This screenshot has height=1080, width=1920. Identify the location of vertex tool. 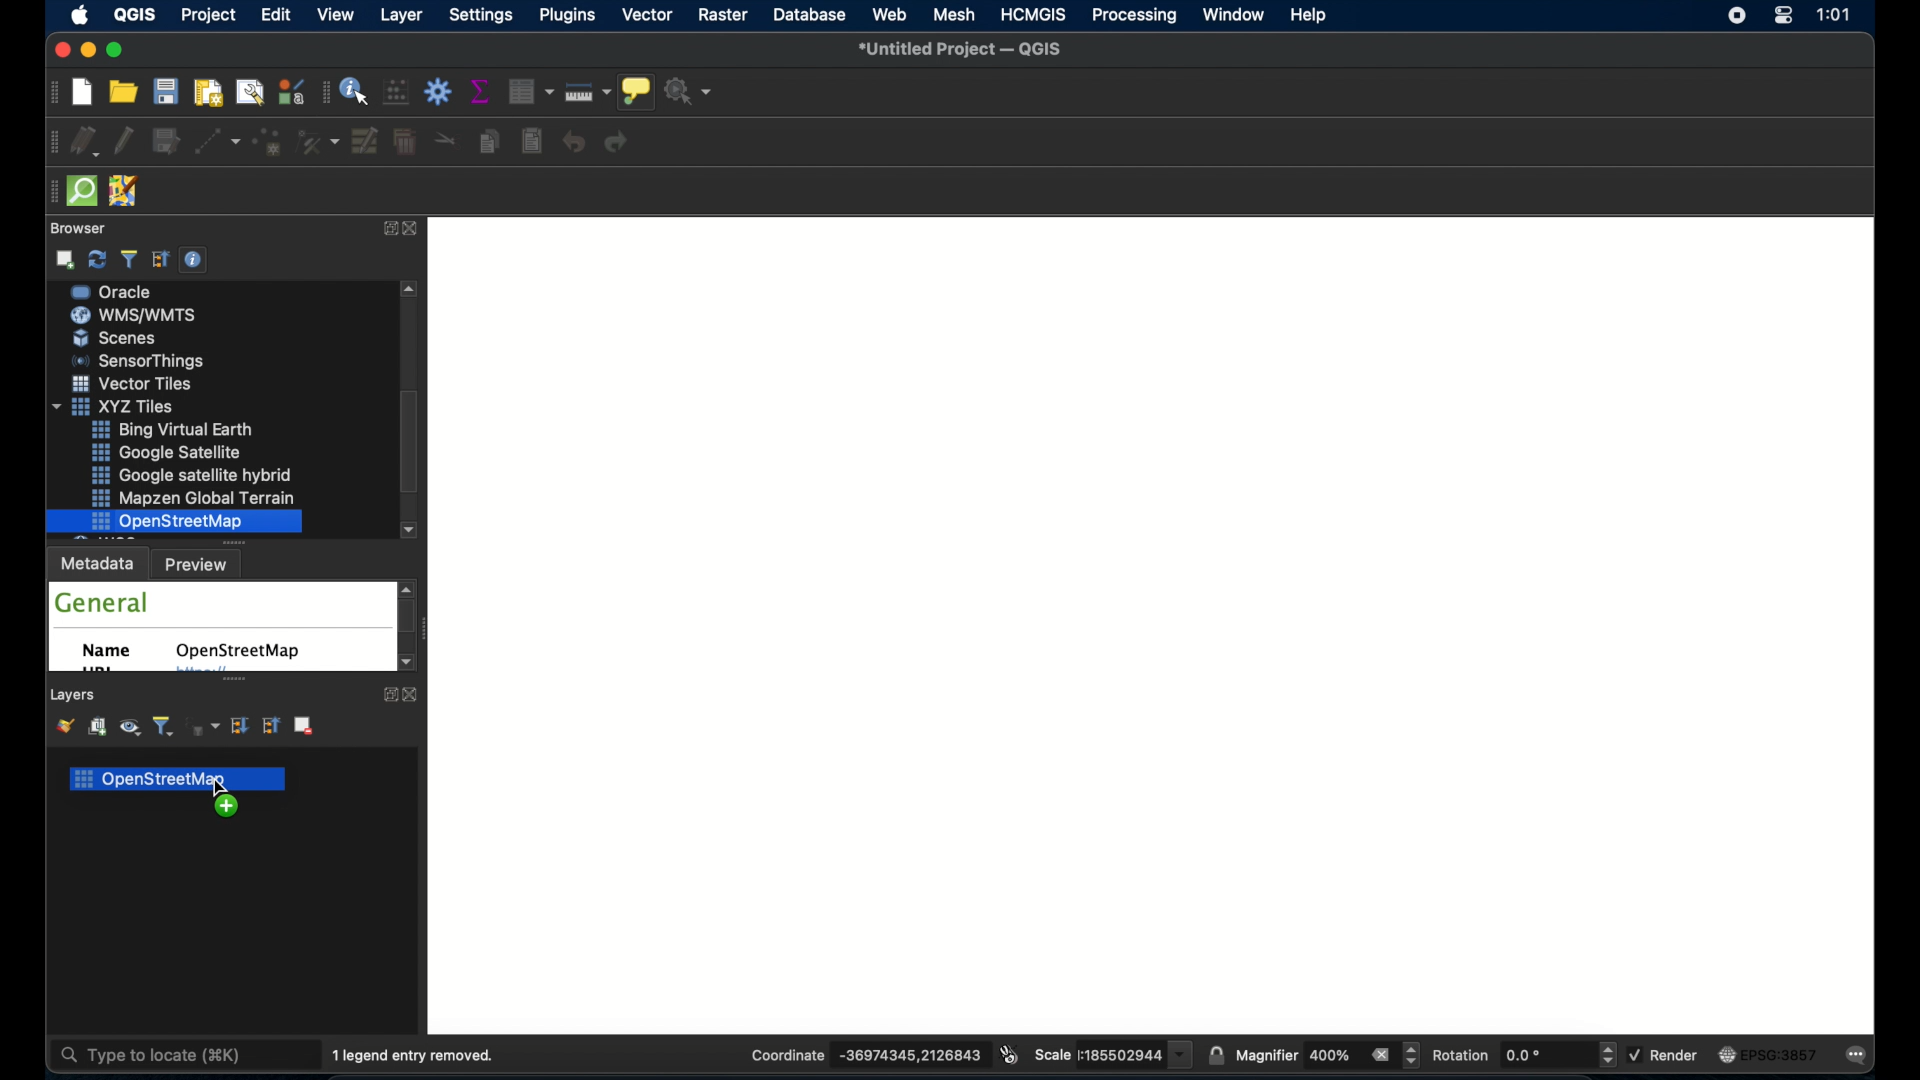
(318, 141).